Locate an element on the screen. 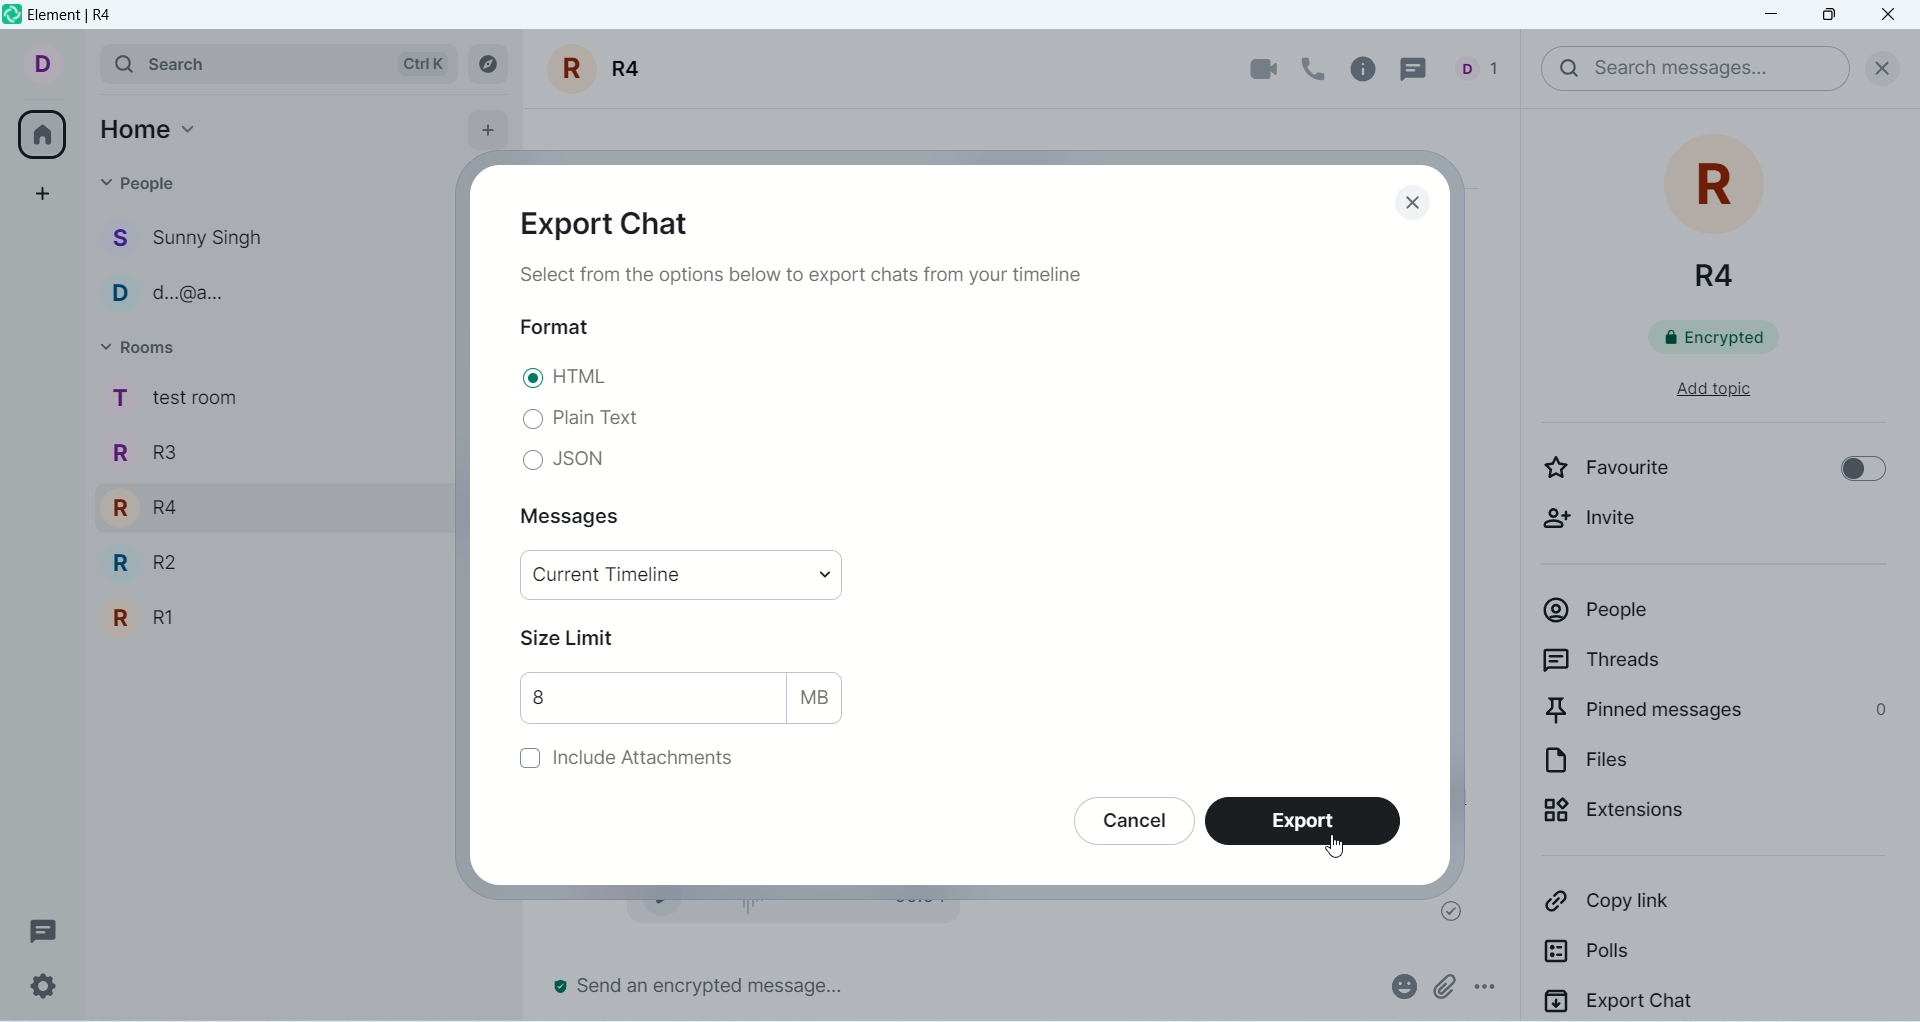  number is located at coordinates (652, 698).